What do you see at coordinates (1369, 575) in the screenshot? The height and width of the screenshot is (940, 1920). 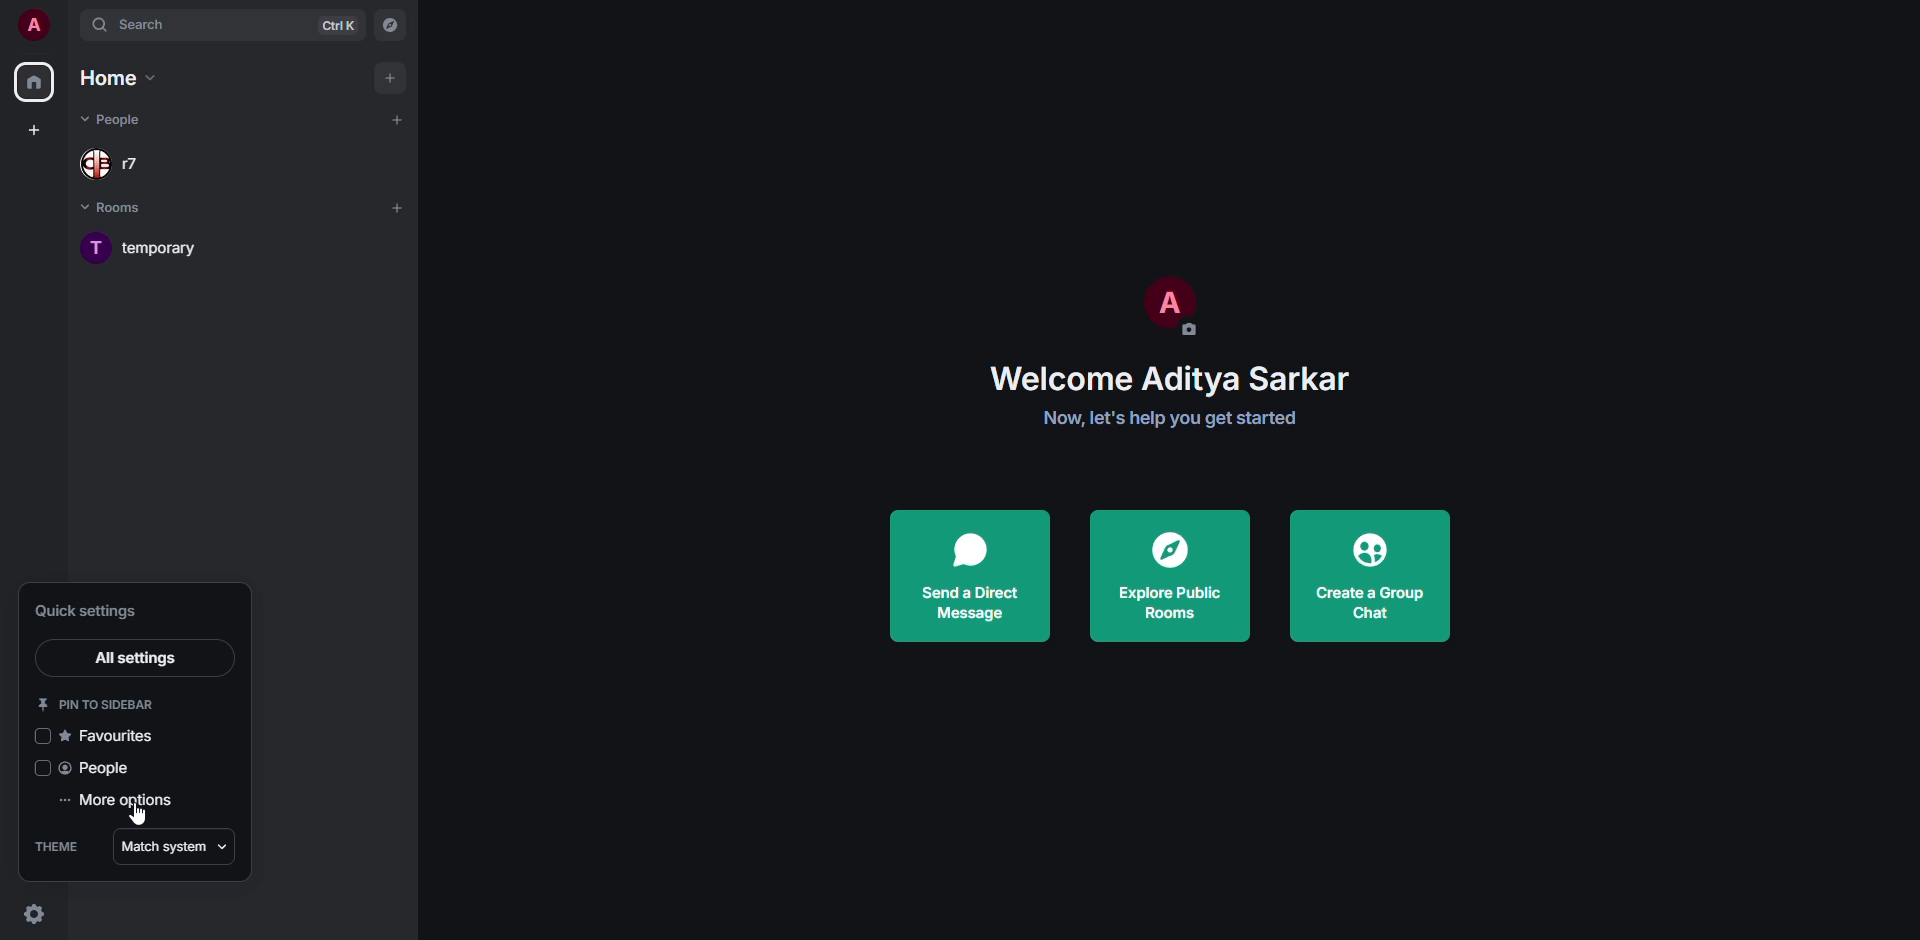 I see `create a group chat` at bounding box center [1369, 575].